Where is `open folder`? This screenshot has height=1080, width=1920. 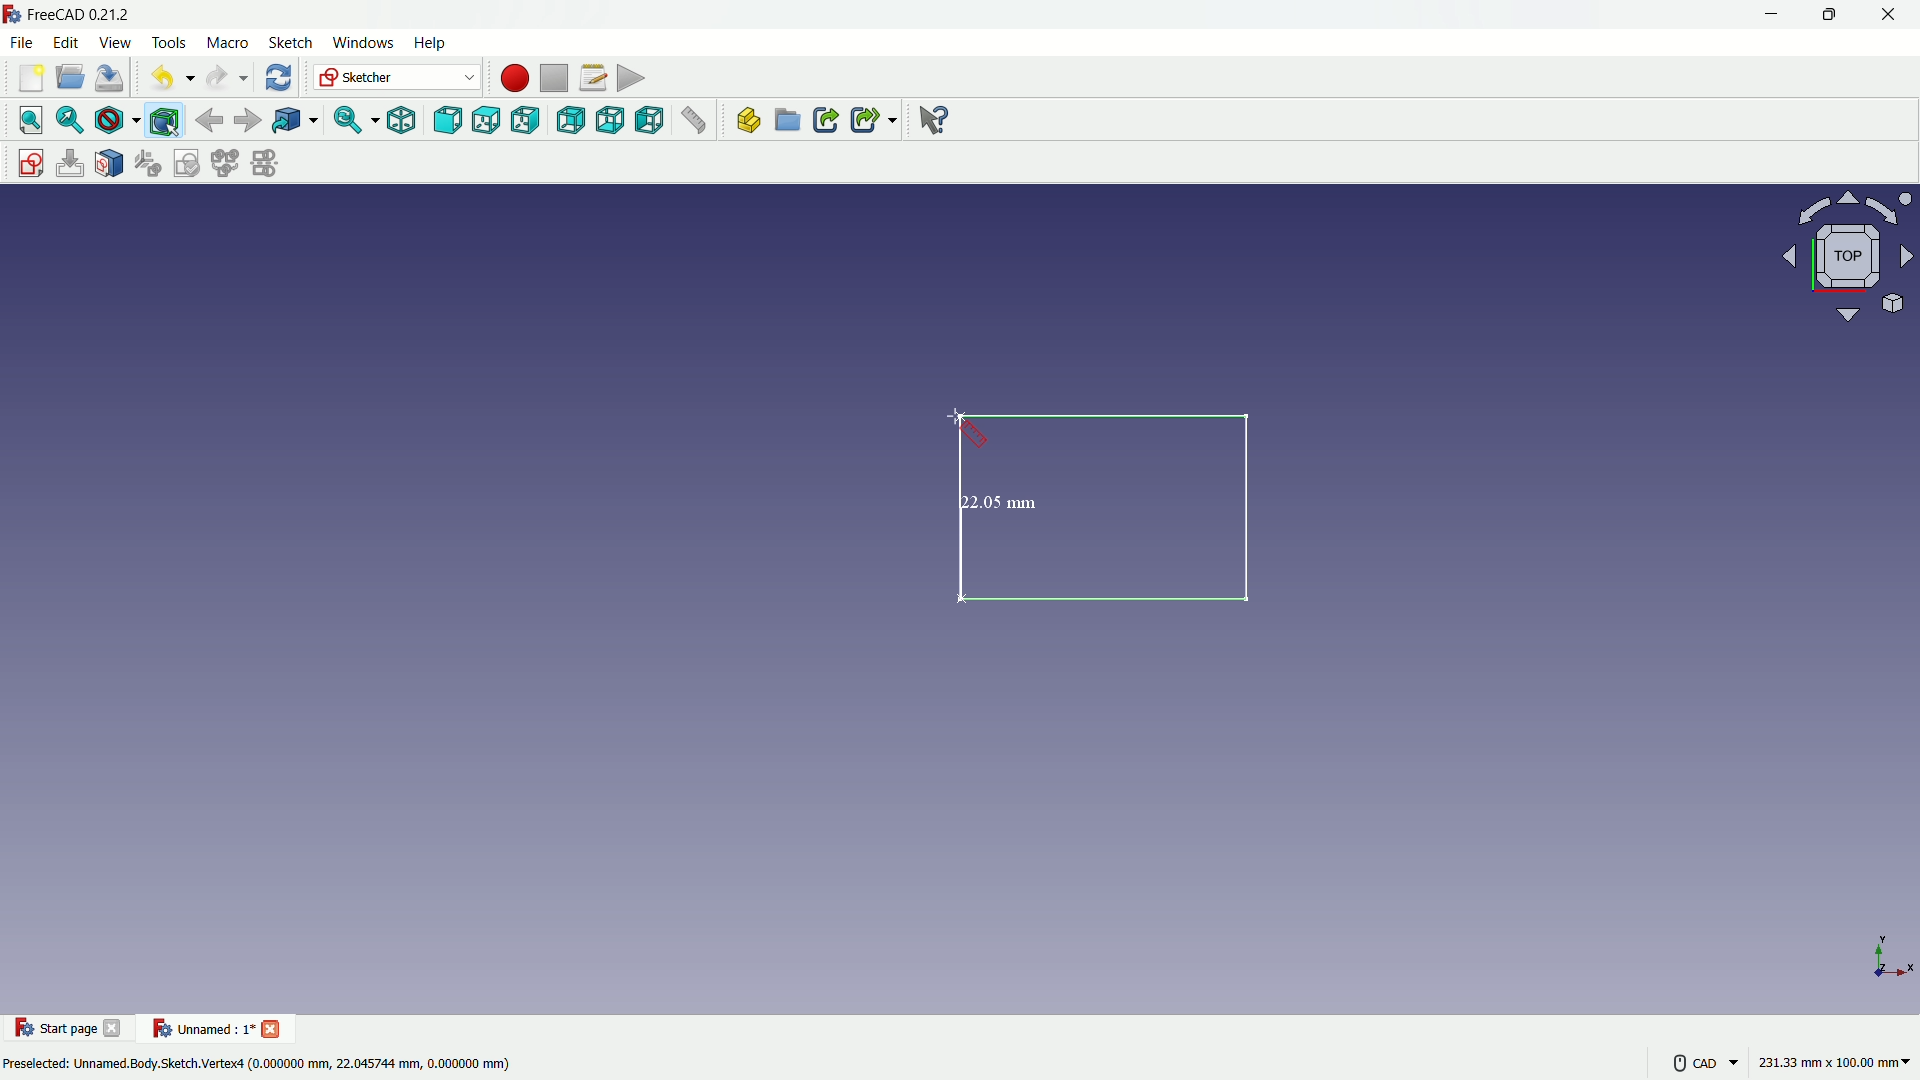 open folder is located at coordinates (68, 79).